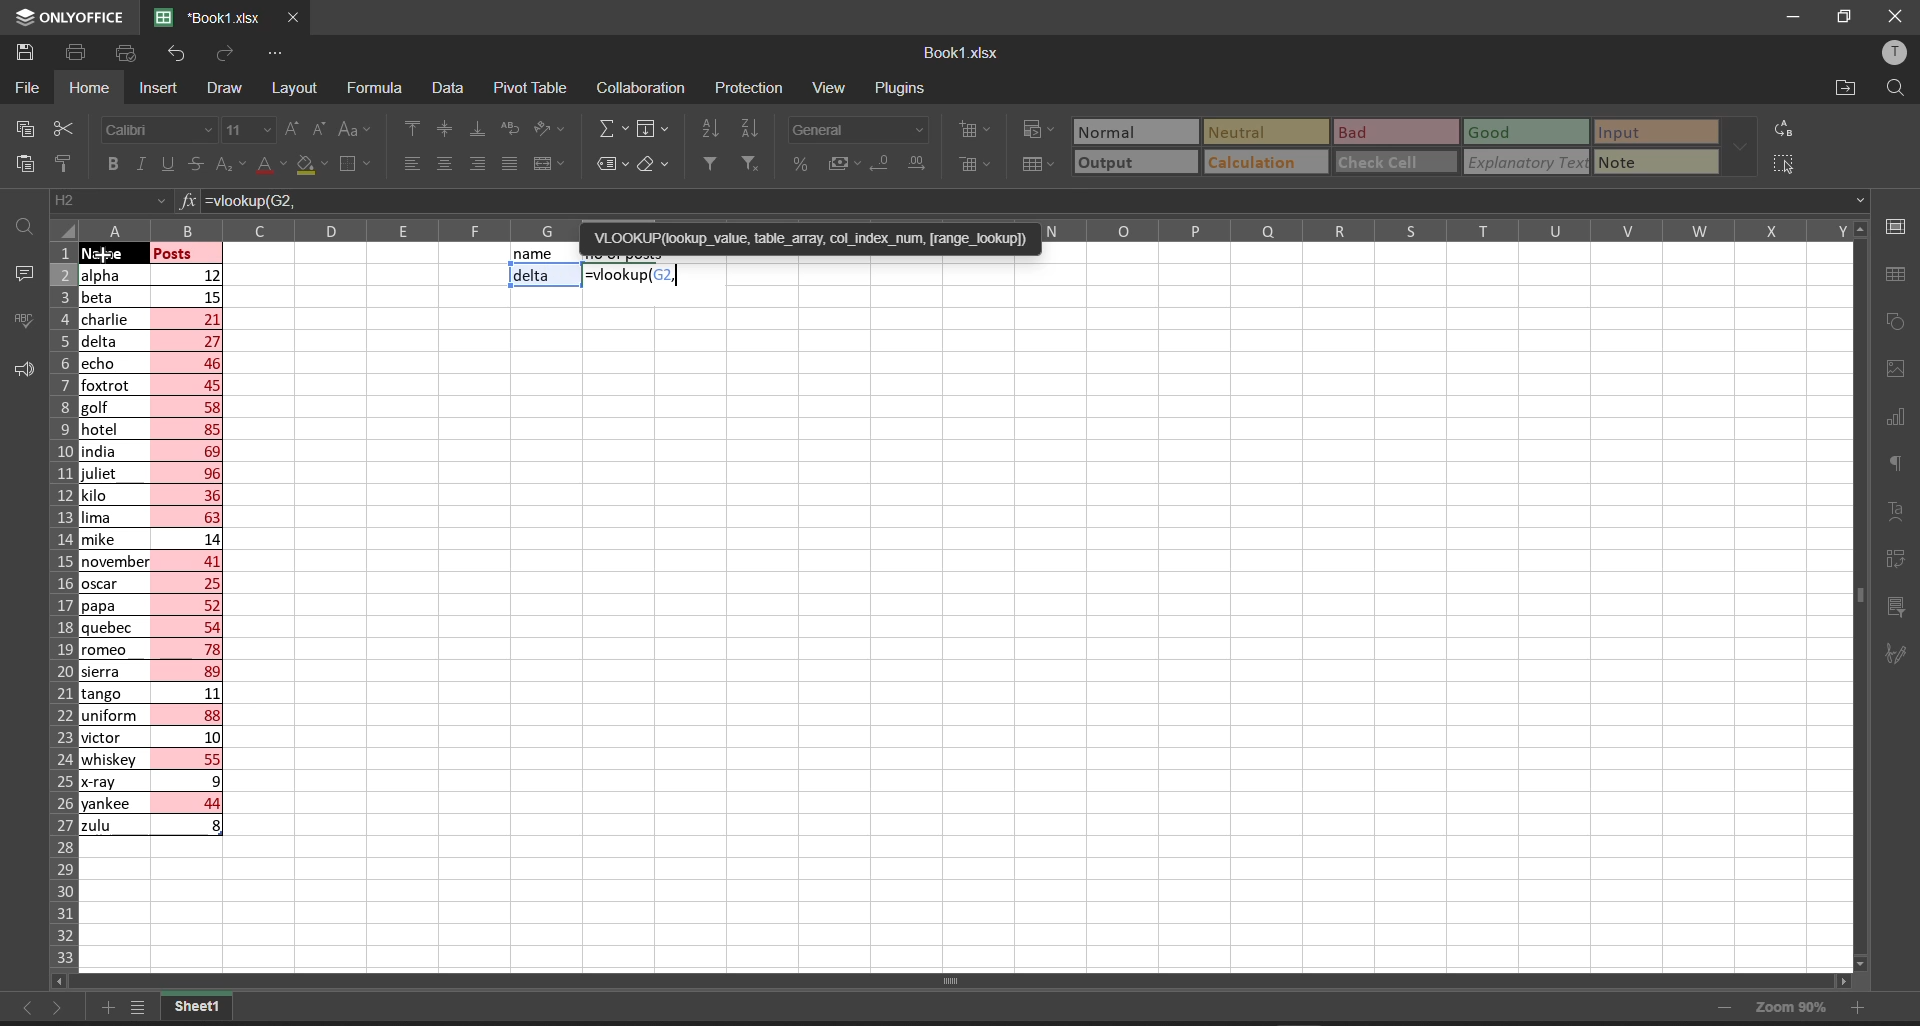  I want to click on feedback and support, so click(18, 370).